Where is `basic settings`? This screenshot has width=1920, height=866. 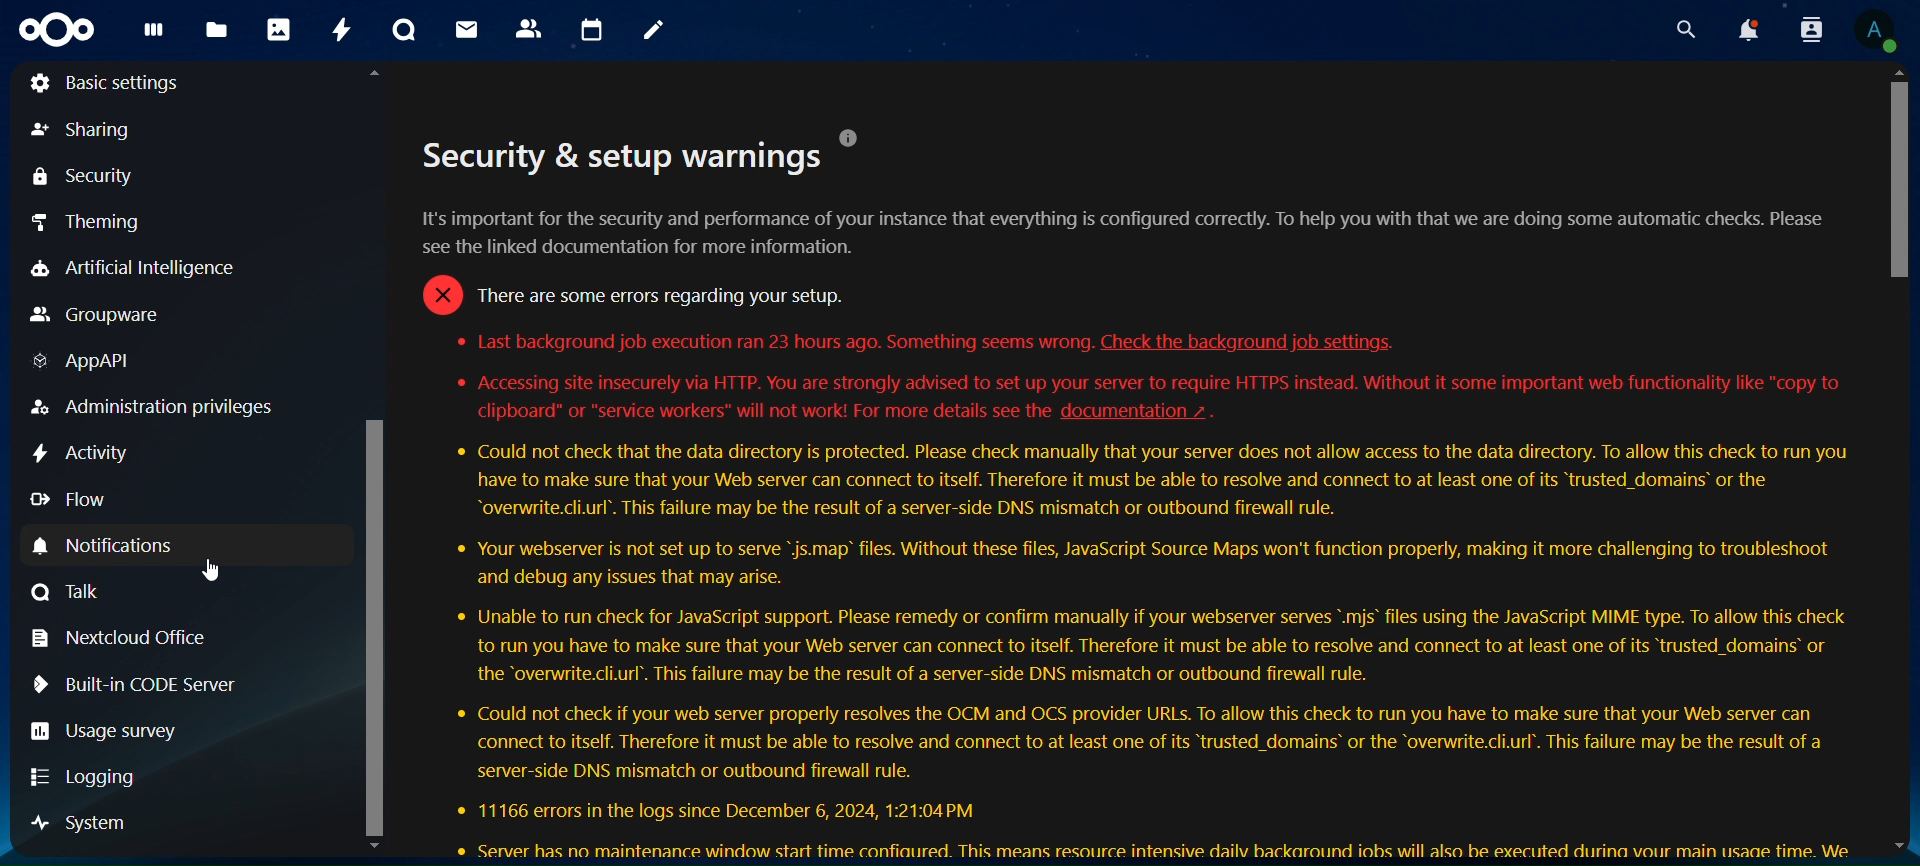 basic settings is located at coordinates (103, 84).